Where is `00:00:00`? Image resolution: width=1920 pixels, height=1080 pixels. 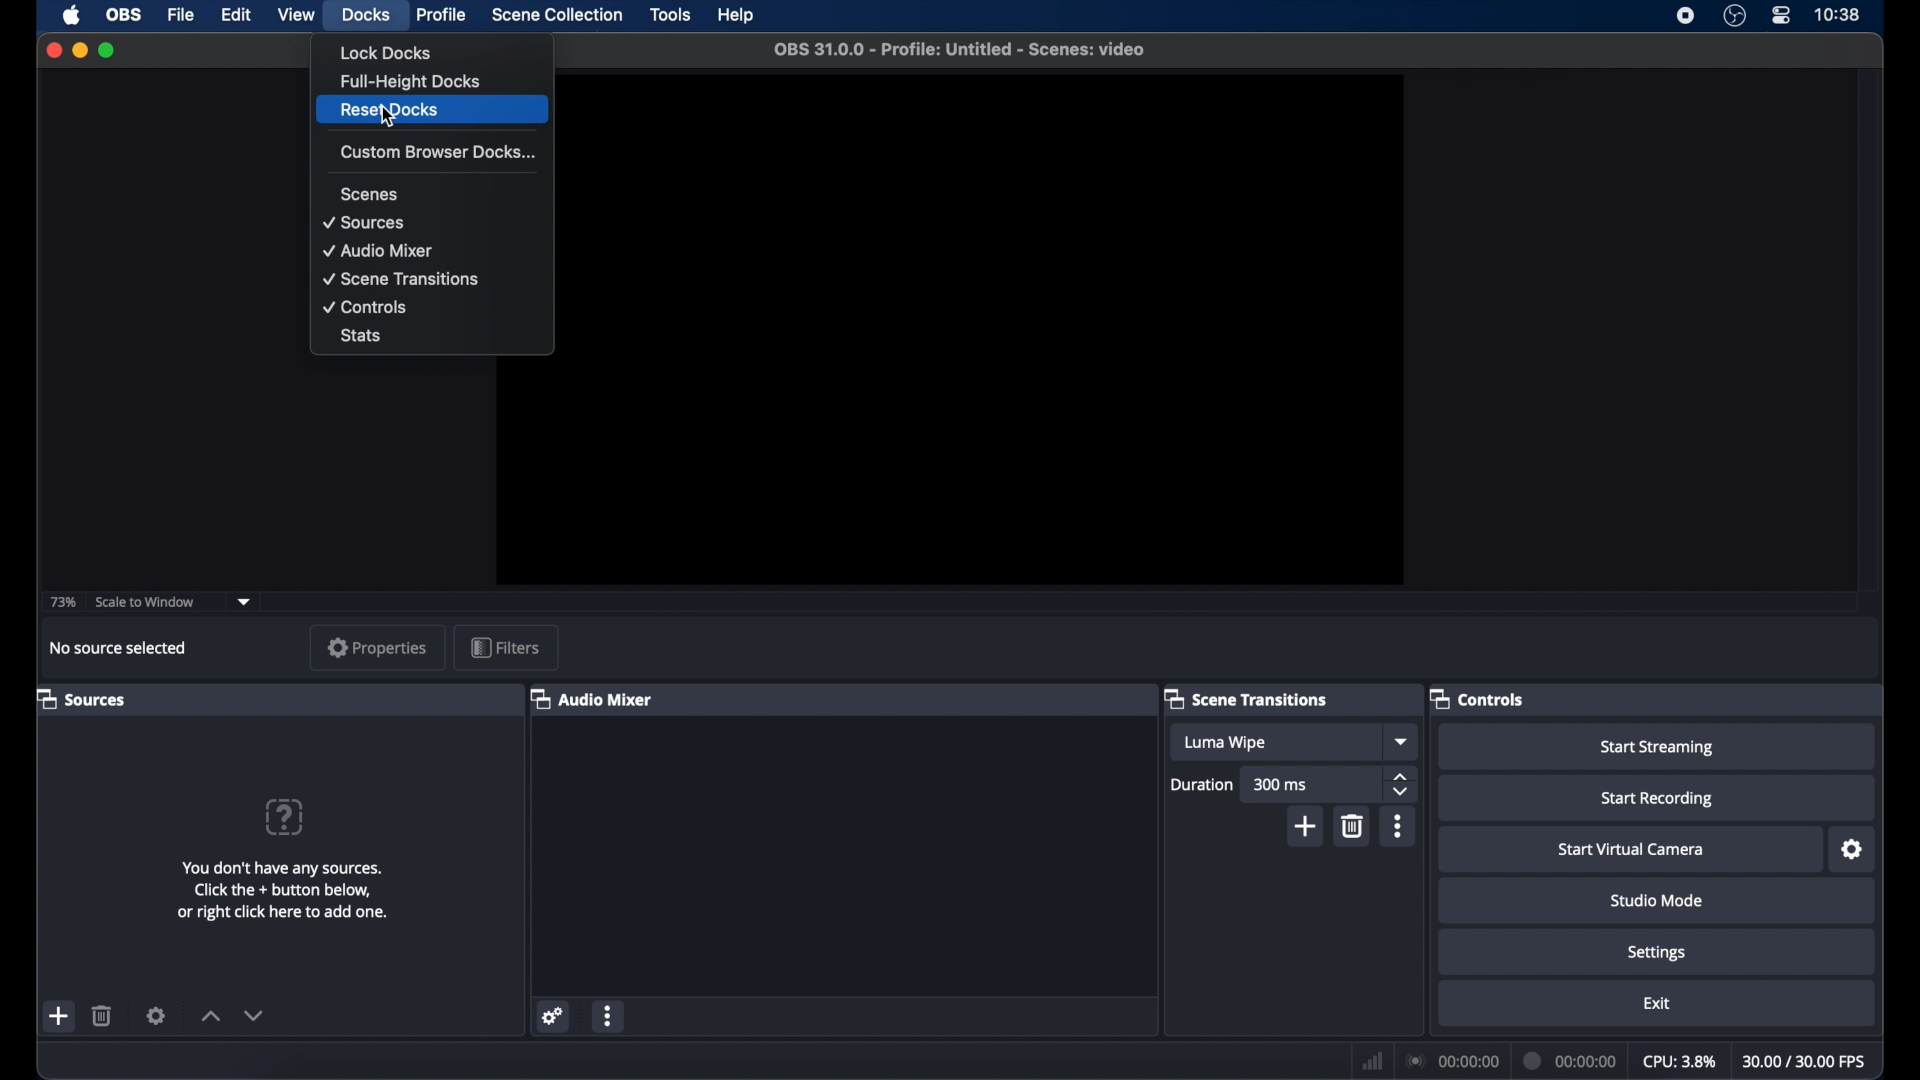 00:00:00 is located at coordinates (1454, 1061).